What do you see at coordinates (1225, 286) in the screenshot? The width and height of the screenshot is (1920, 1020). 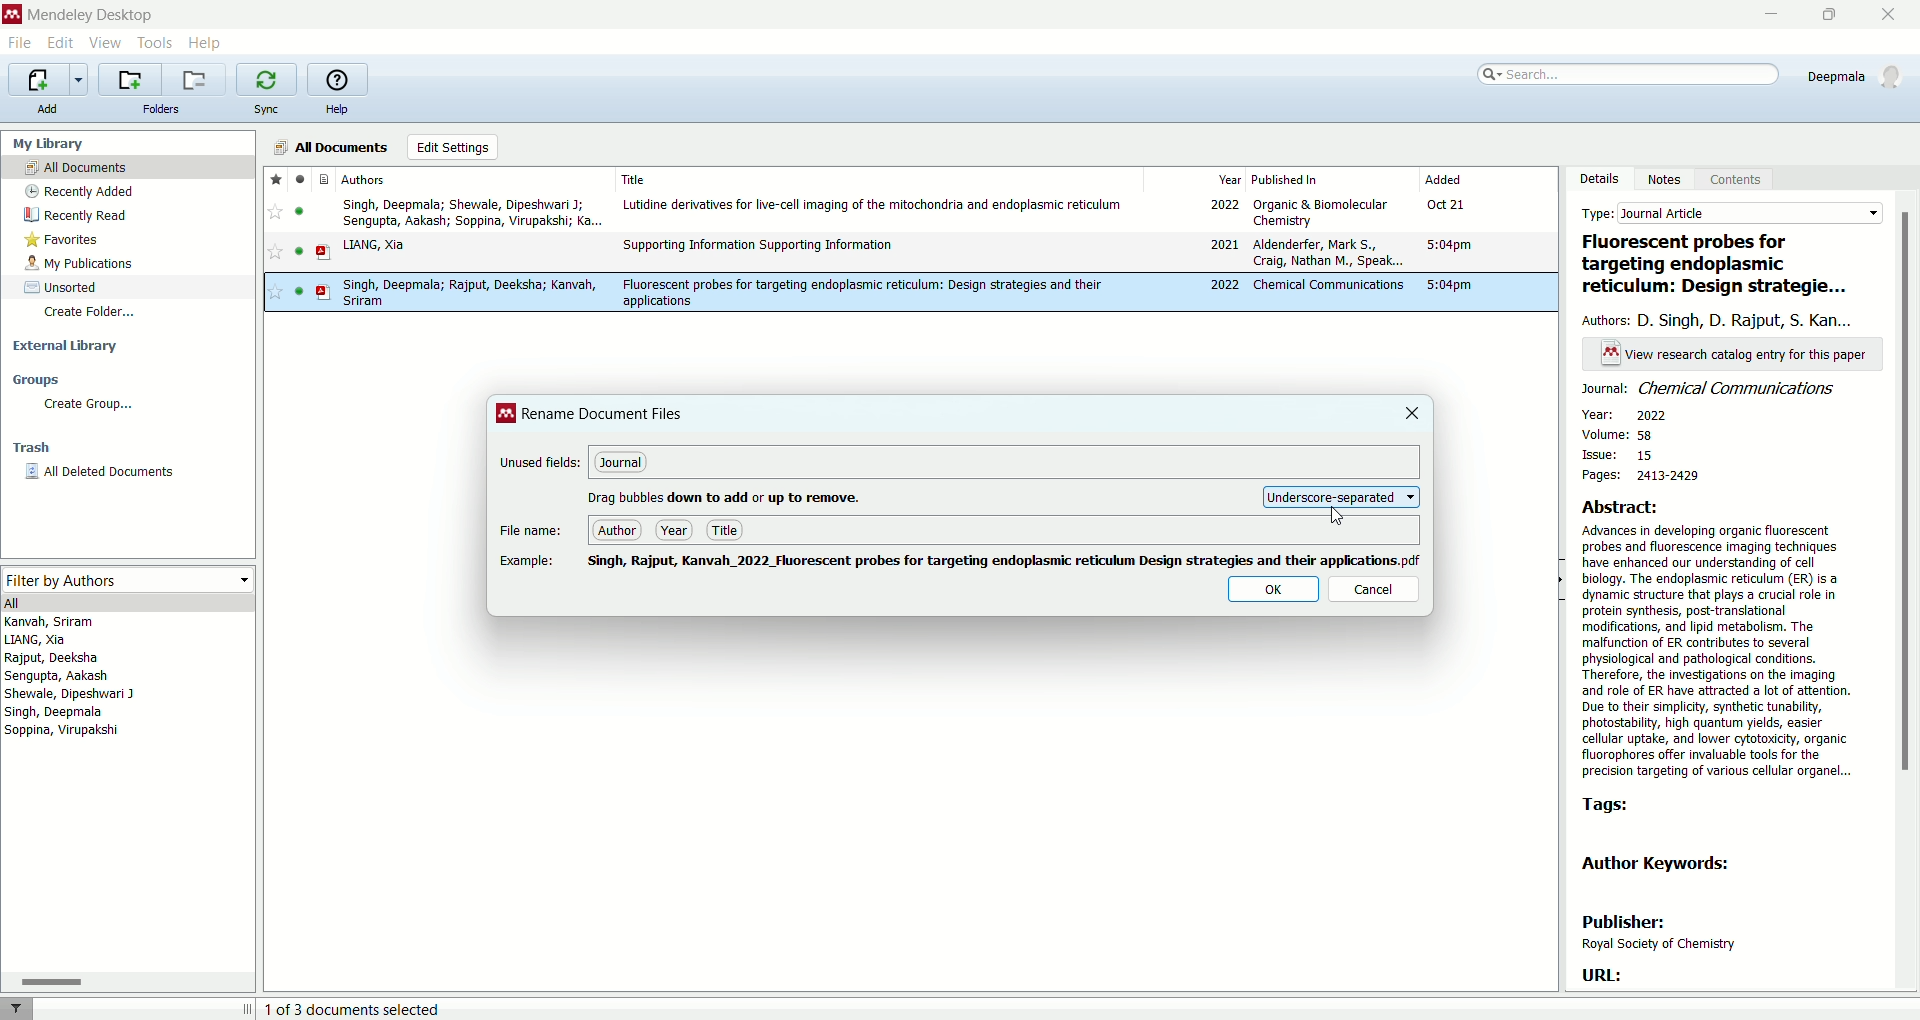 I see `2022` at bounding box center [1225, 286].